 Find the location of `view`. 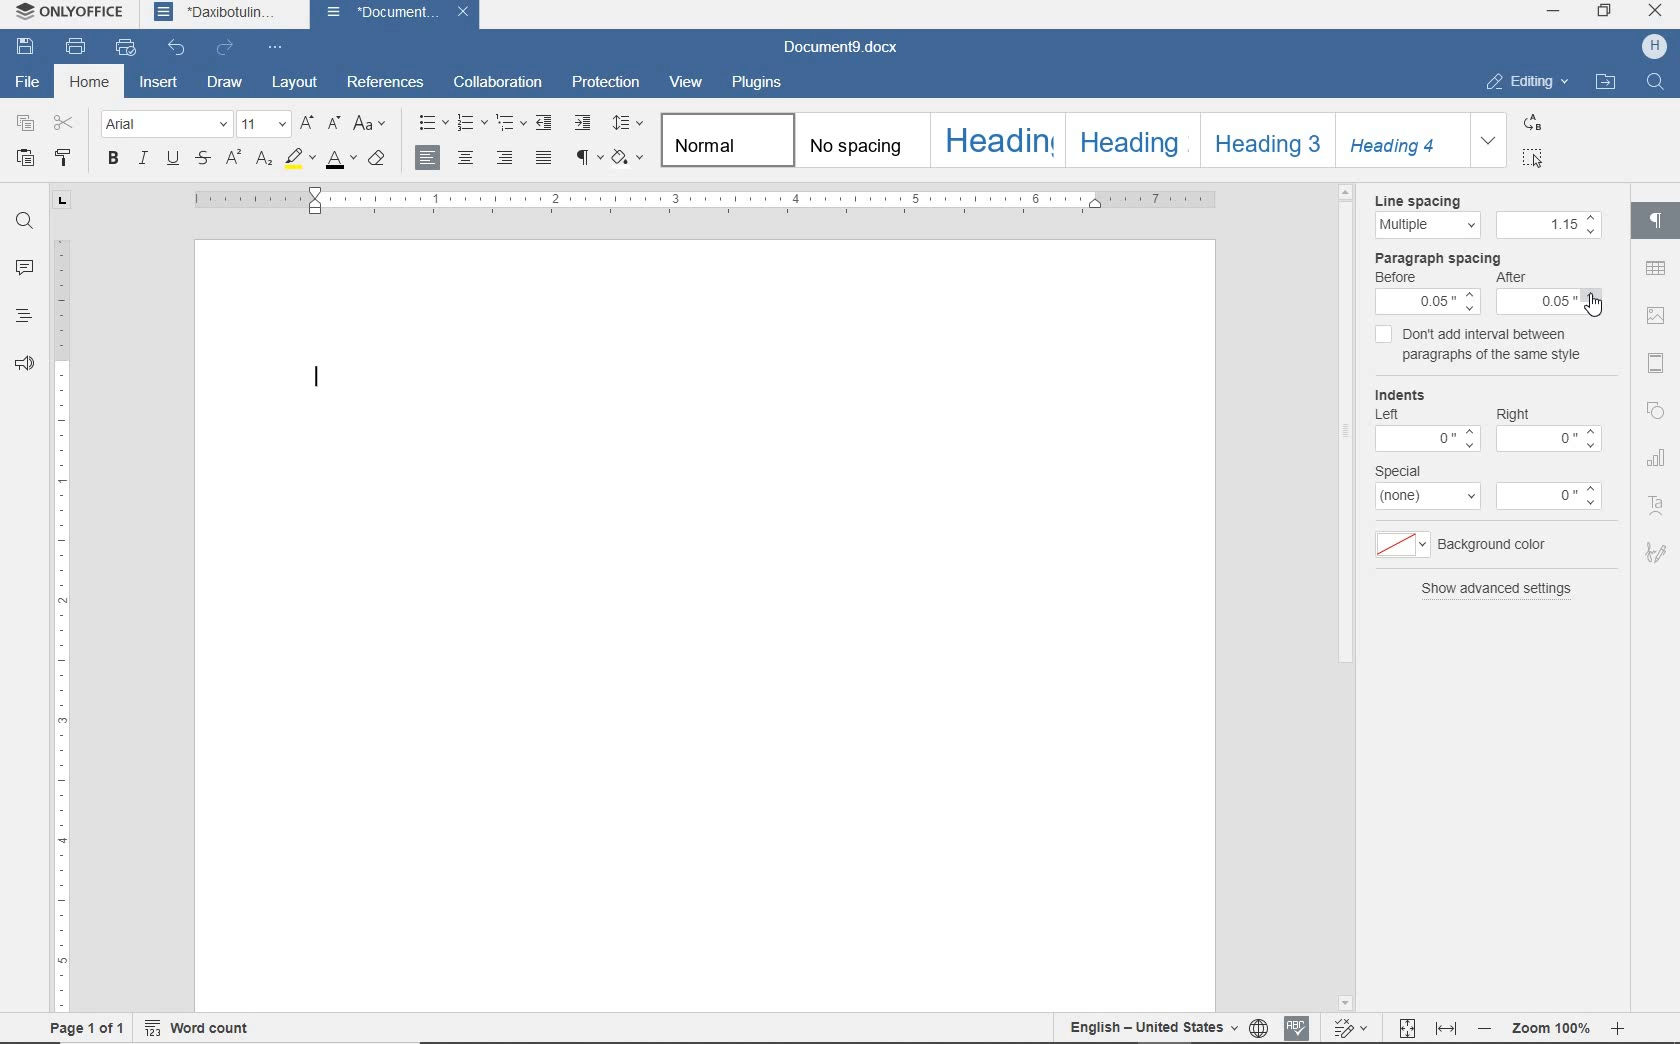

view is located at coordinates (686, 83).